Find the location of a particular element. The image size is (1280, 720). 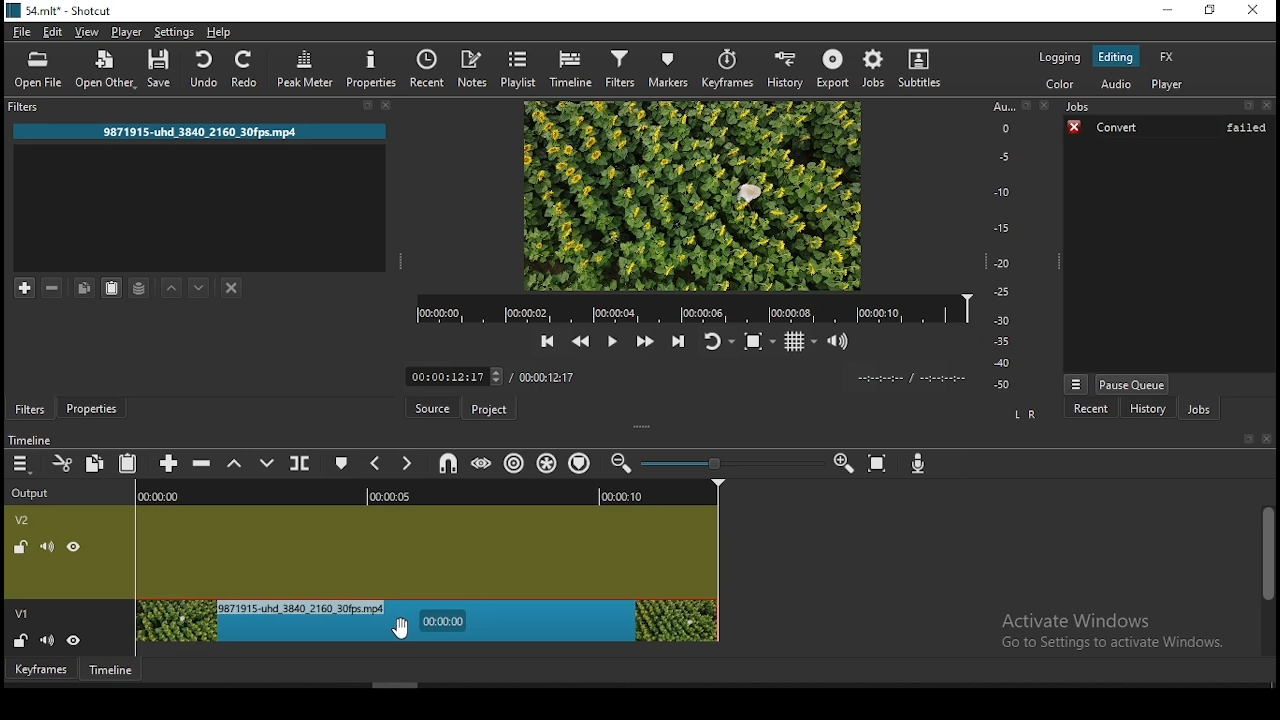

 is located at coordinates (430, 493).